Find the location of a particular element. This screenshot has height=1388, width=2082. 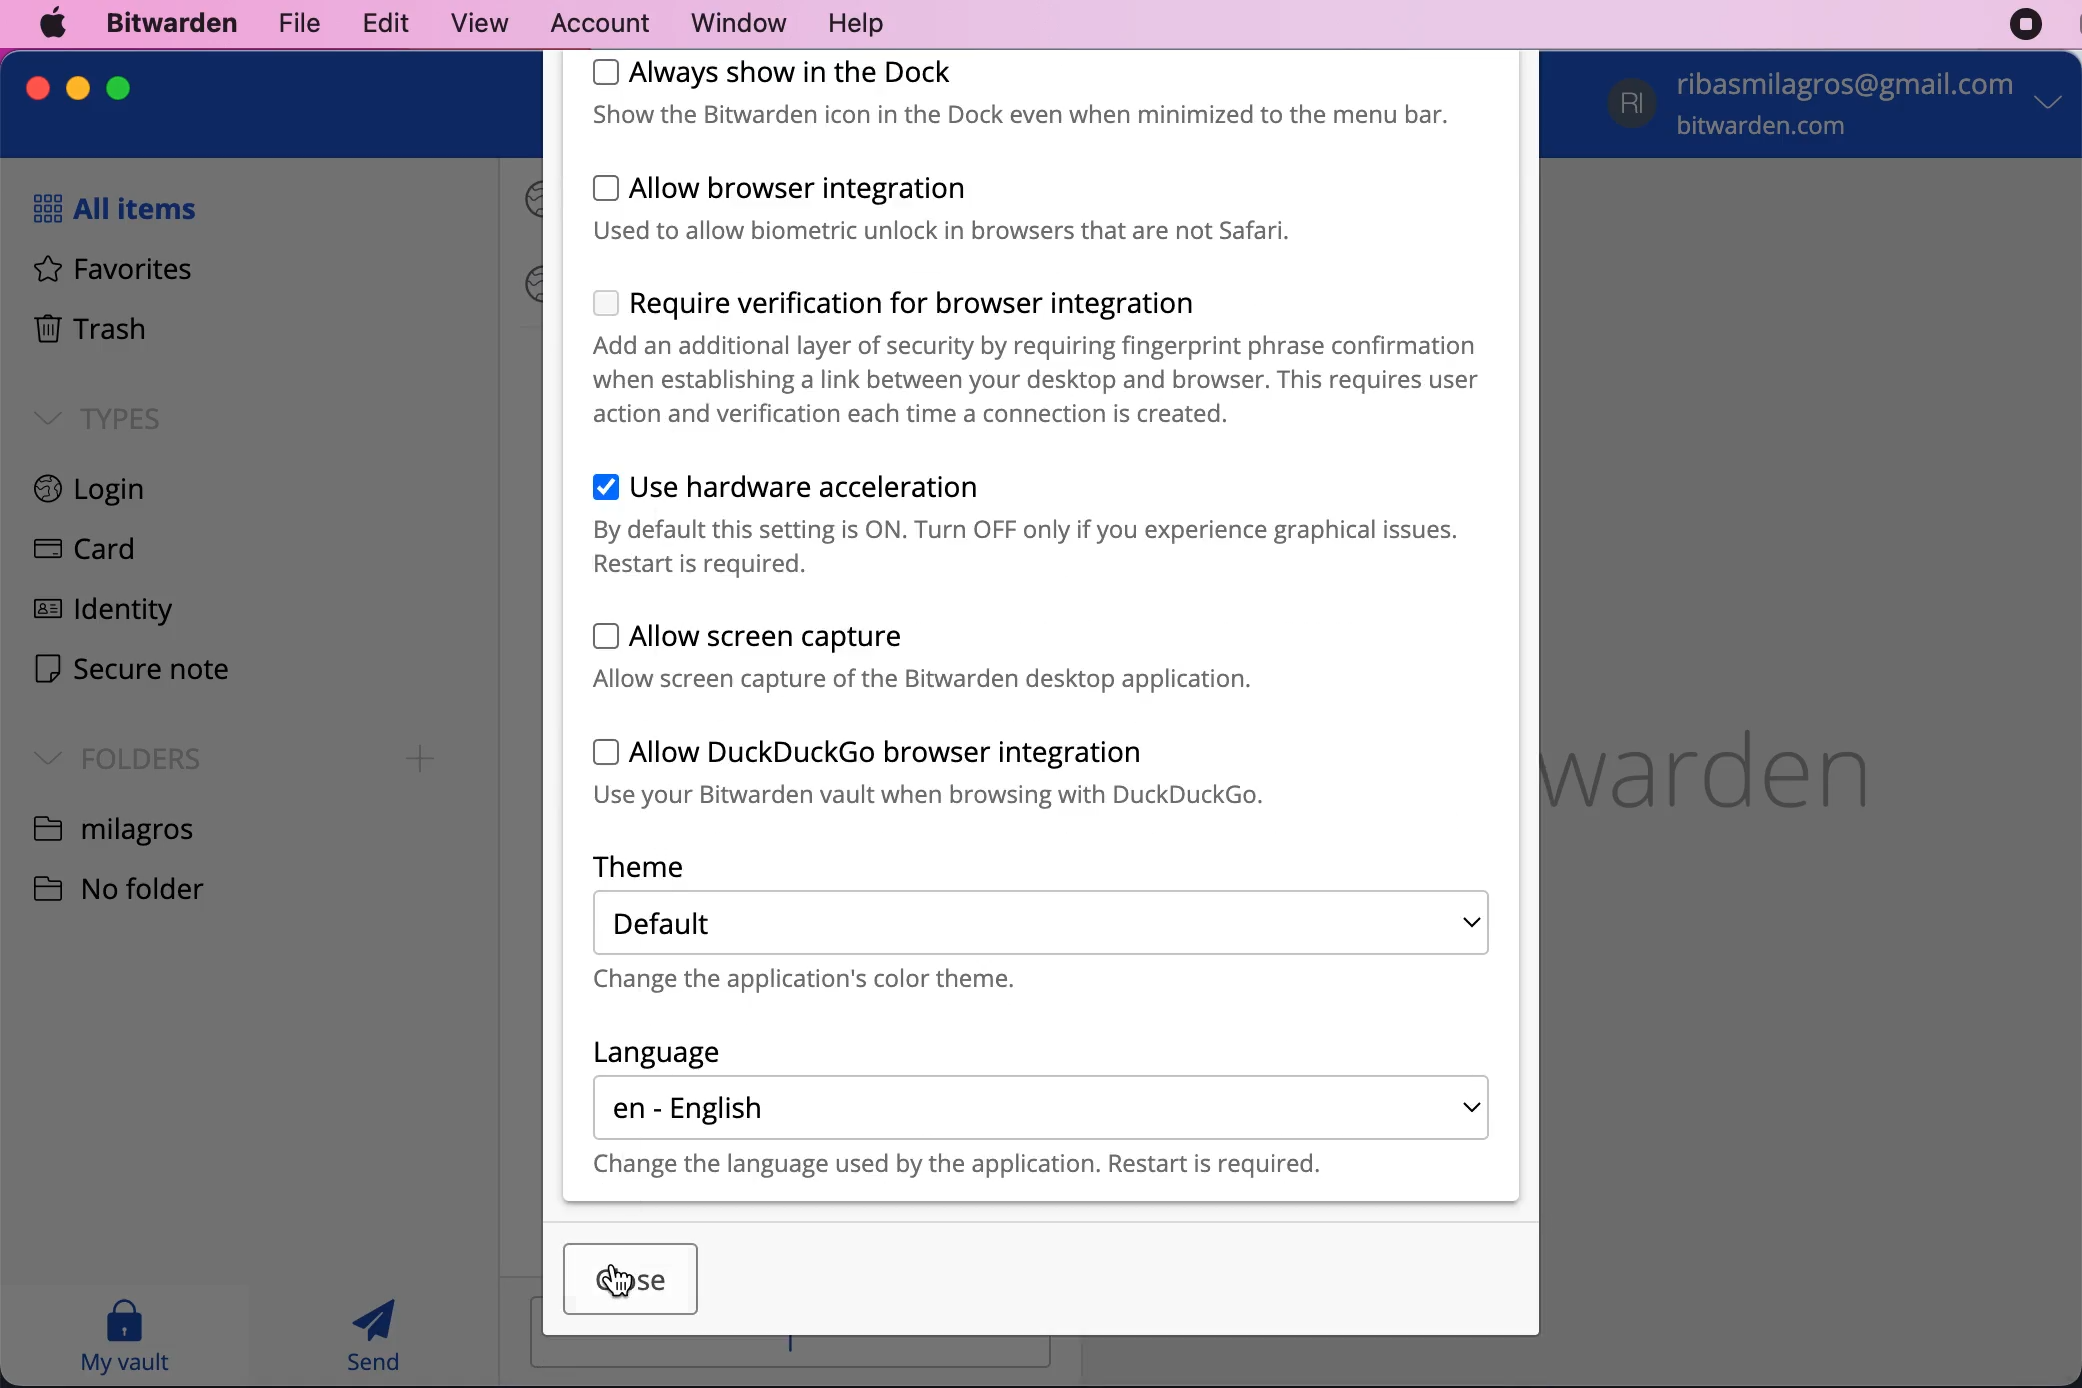

login is located at coordinates (115, 492).